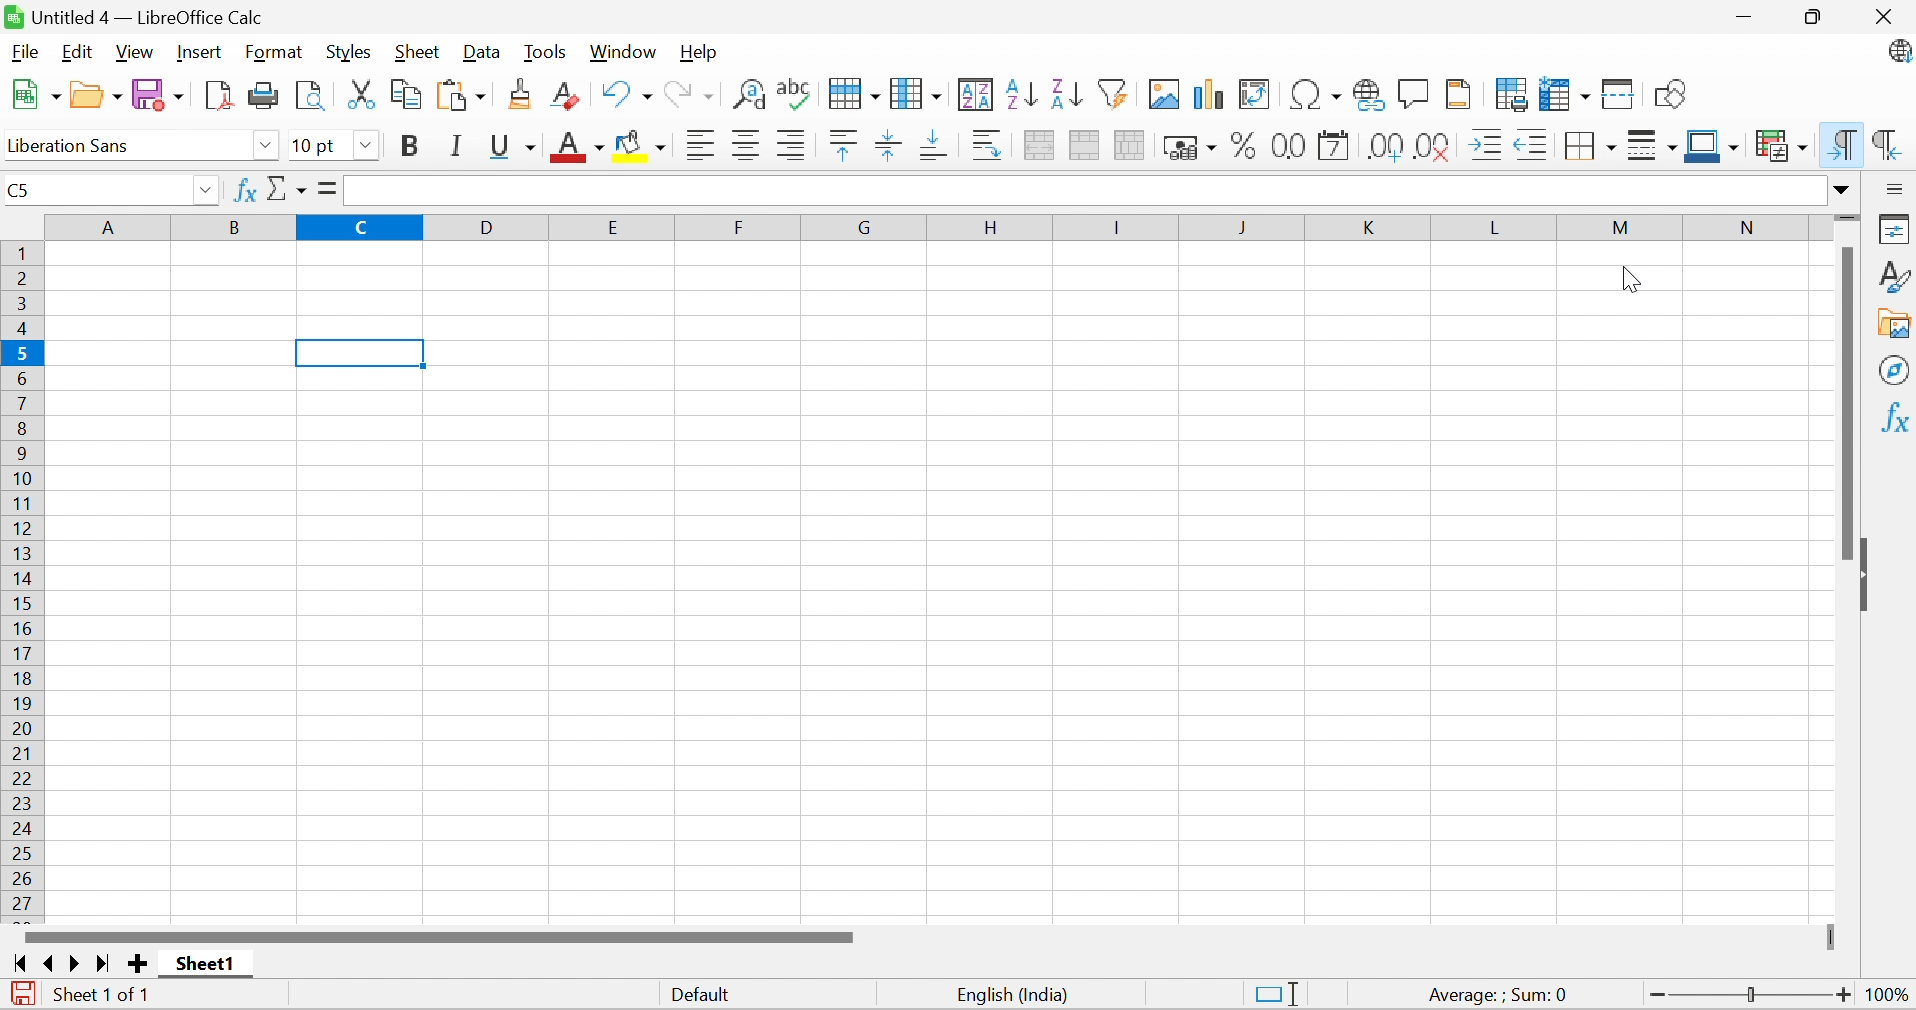 The image size is (1916, 1010). Describe the element at coordinates (1458, 92) in the screenshot. I see `Headers and footers` at that location.